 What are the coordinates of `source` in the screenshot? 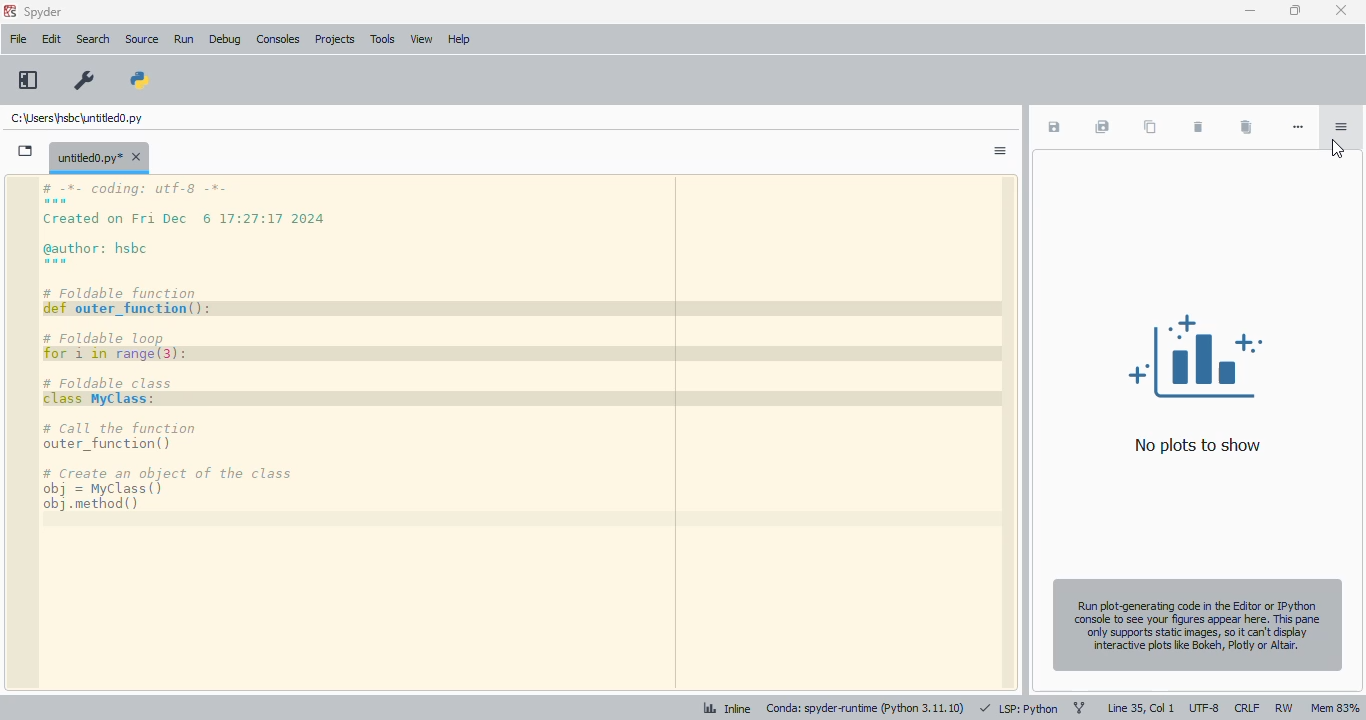 It's located at (142, 40).